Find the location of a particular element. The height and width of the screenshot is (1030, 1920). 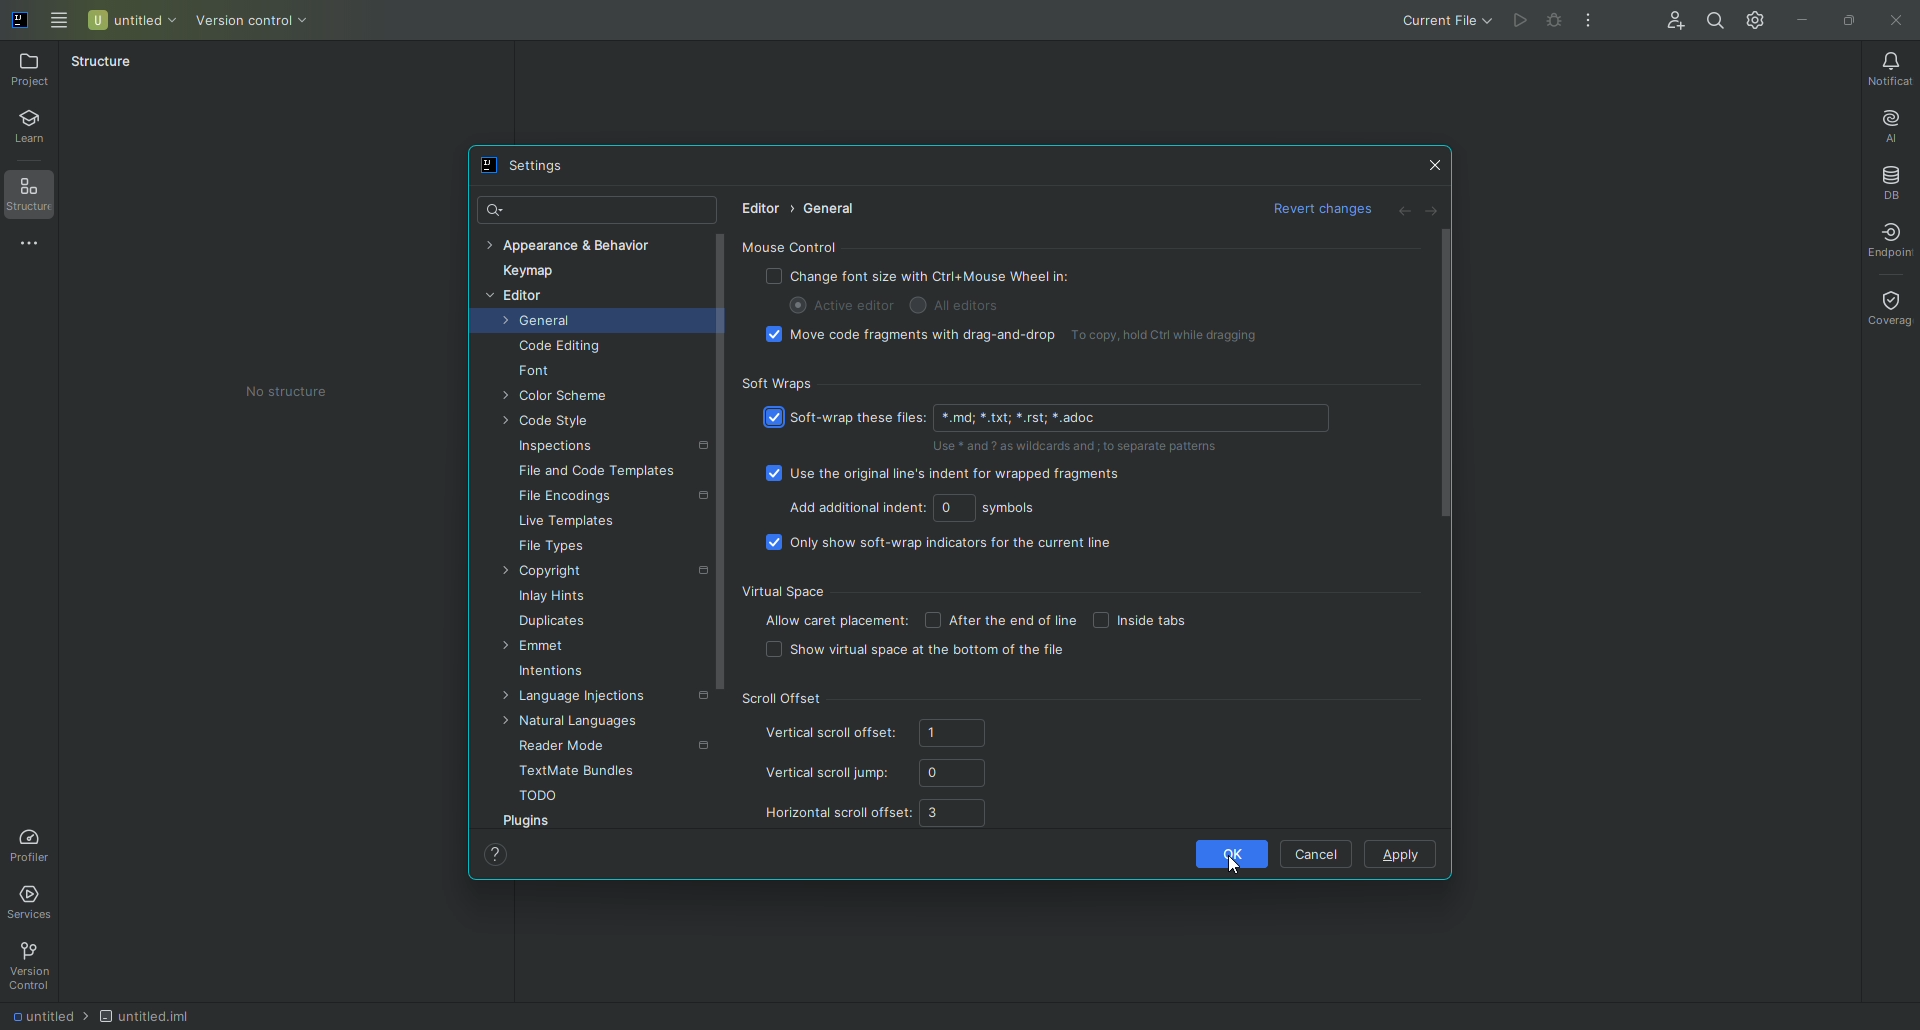

Inlay Hints is located at coordinates (554, 596).